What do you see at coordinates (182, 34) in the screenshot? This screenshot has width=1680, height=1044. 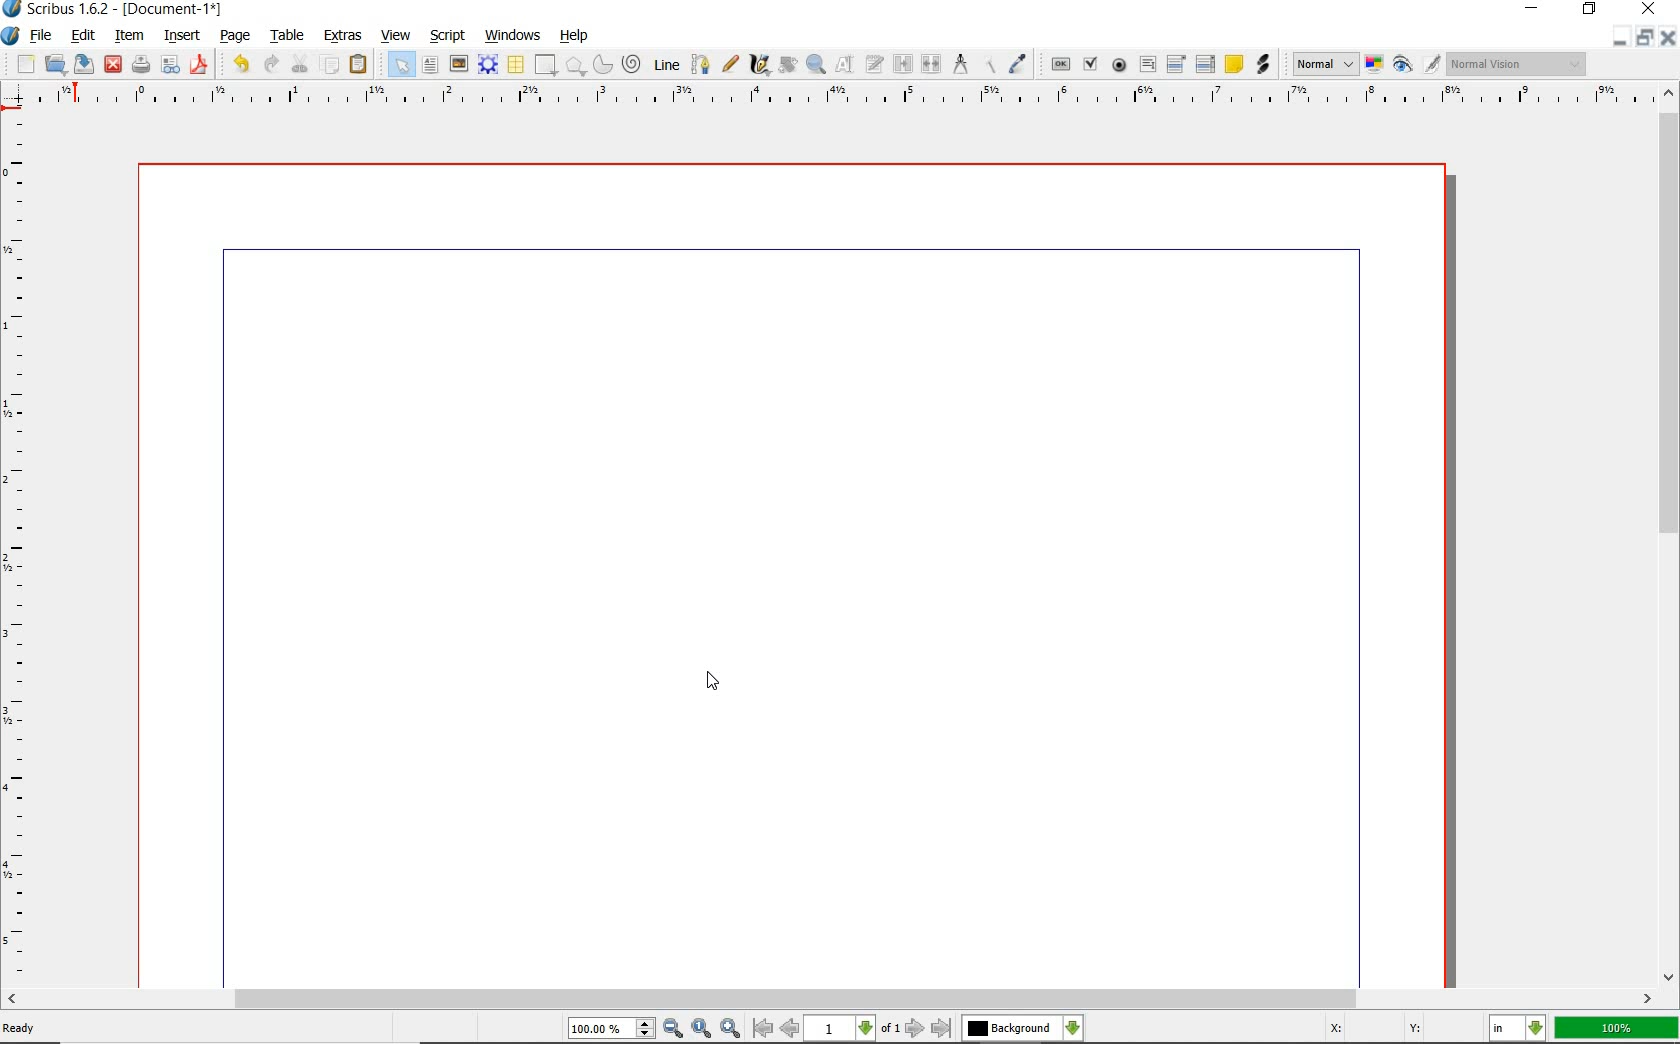 I see `insert` at bounding box center [182, 34].